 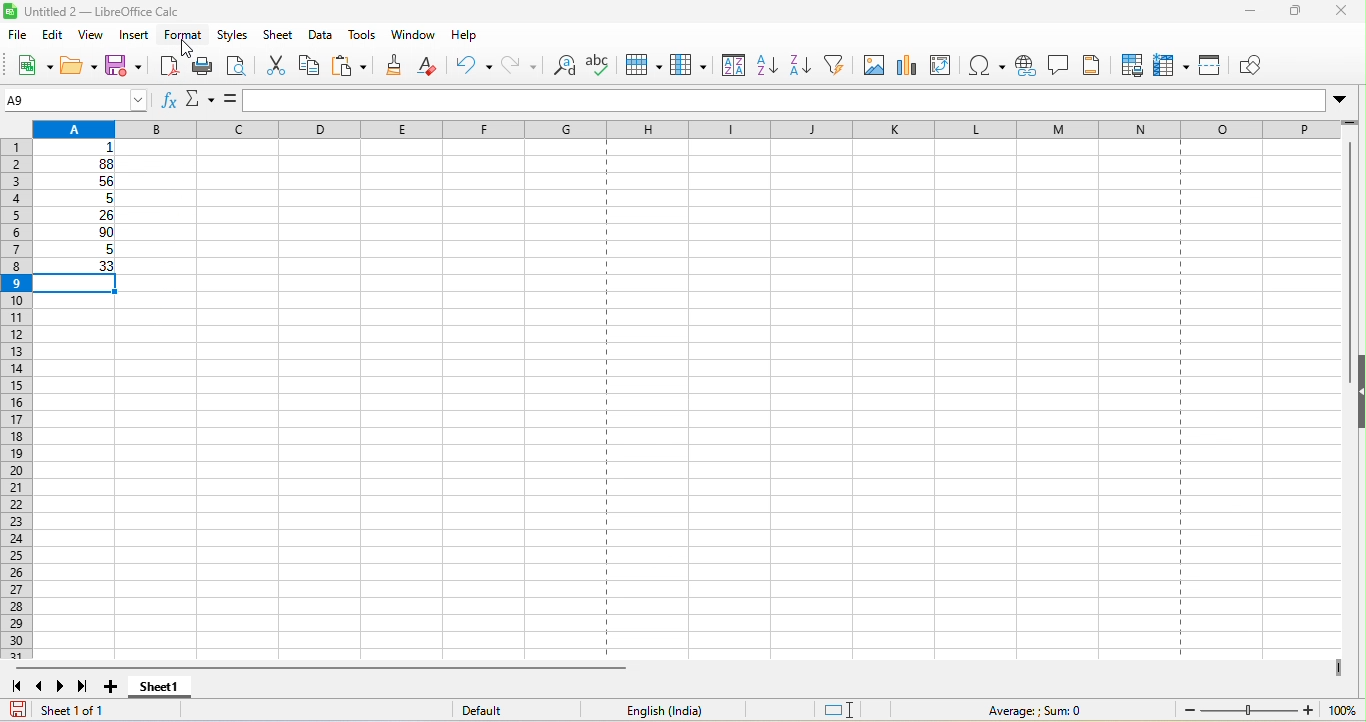 What do you see at coordinates (641, 67) in the screenshot?
I see `row` at bounding box center [641, 67].